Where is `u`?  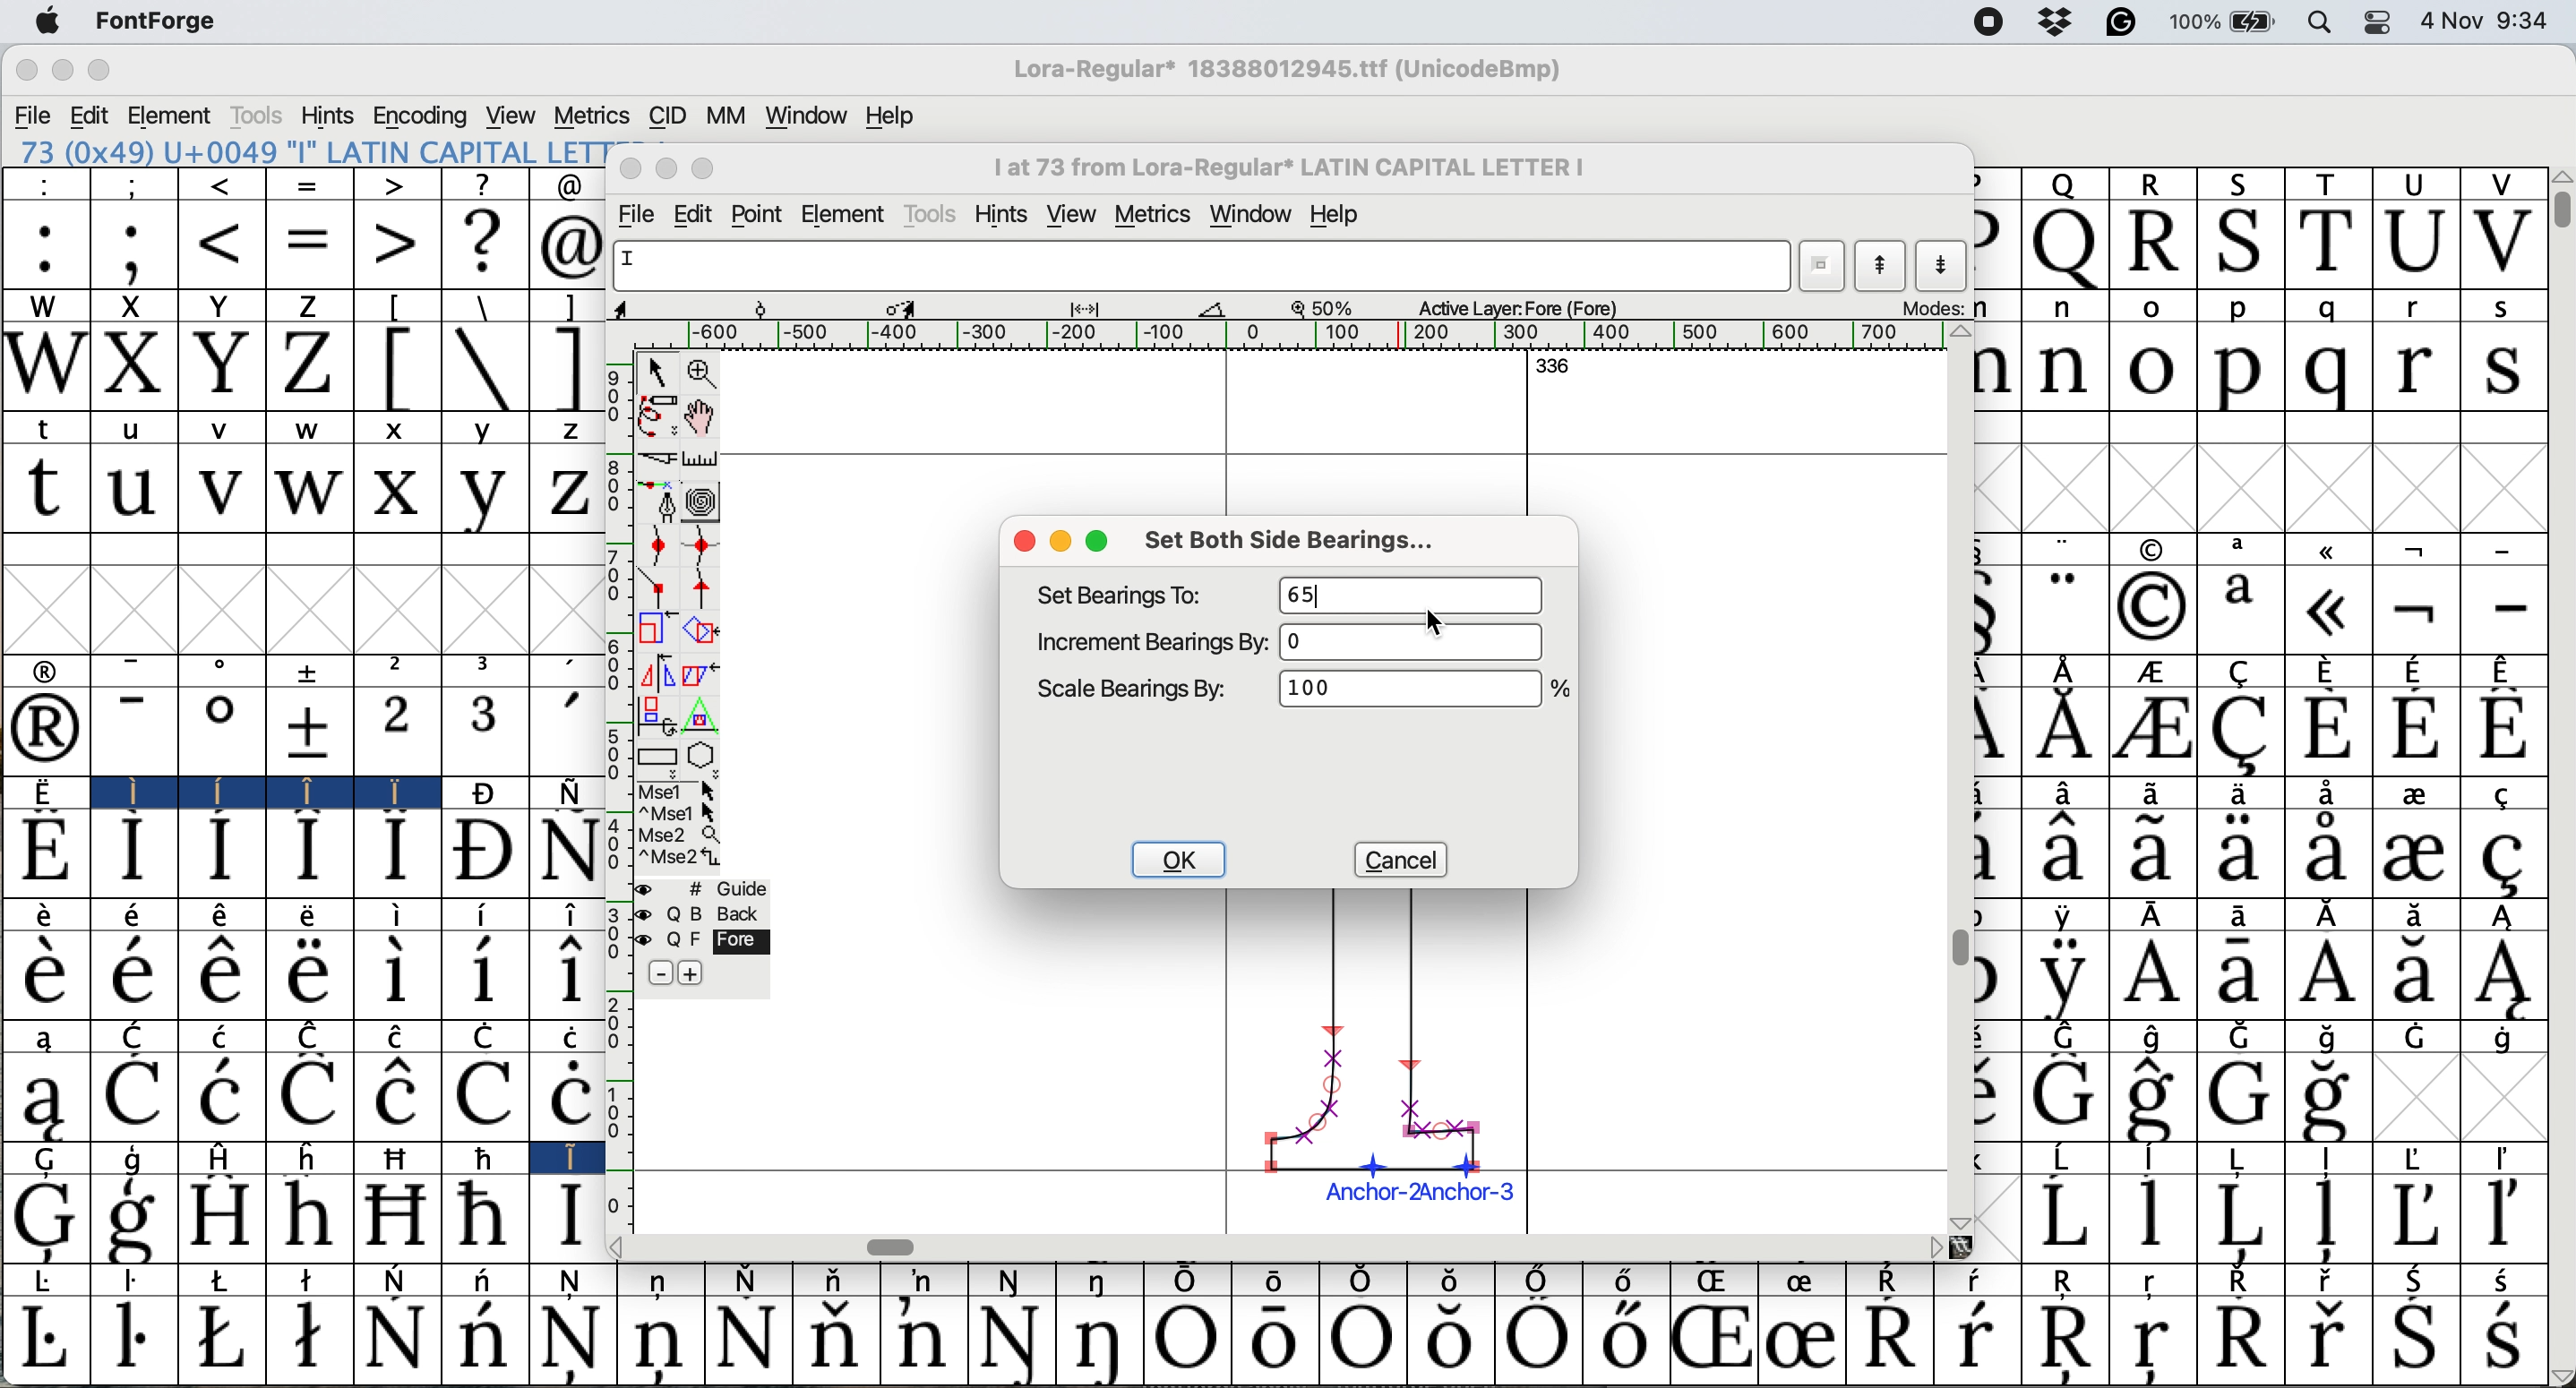 u is located at coordinates (133, 432).